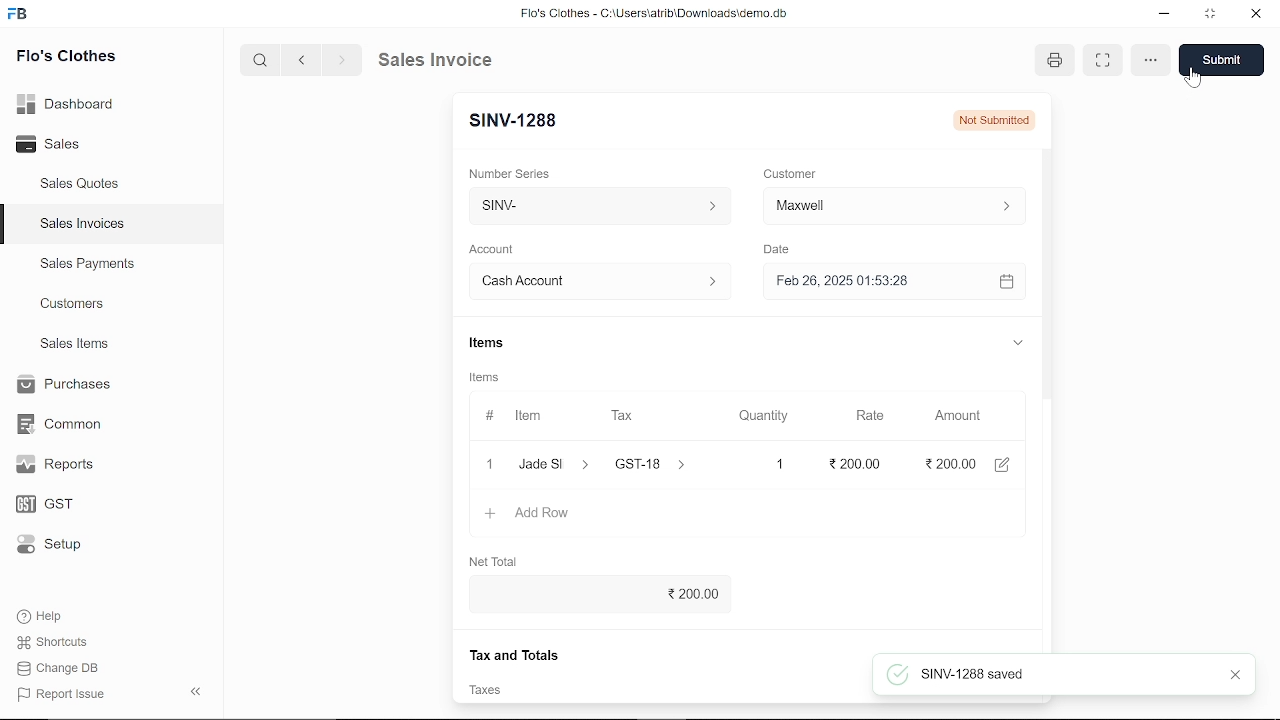 This screenshot has height=720, width=1280. I want to click on Help, so click(53, 616).